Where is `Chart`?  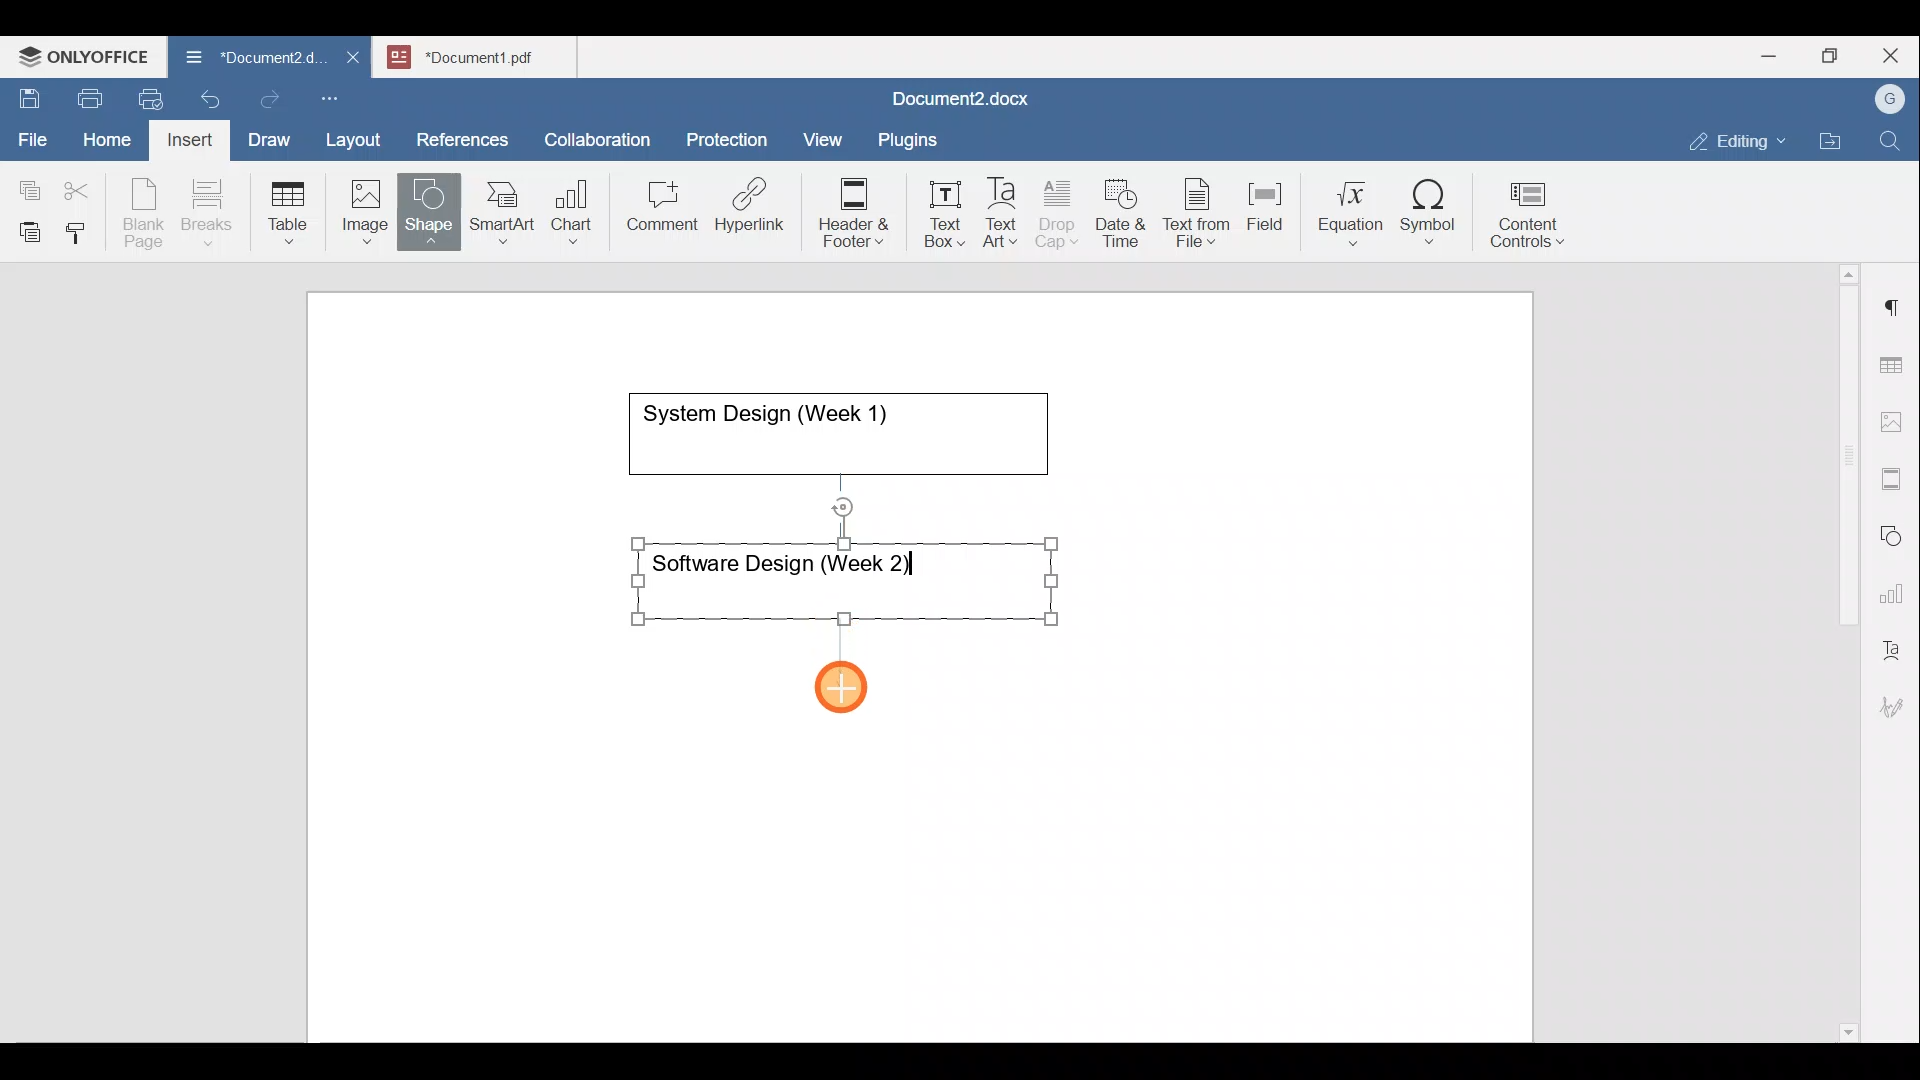 Chart is located at coordinates (568, 214).